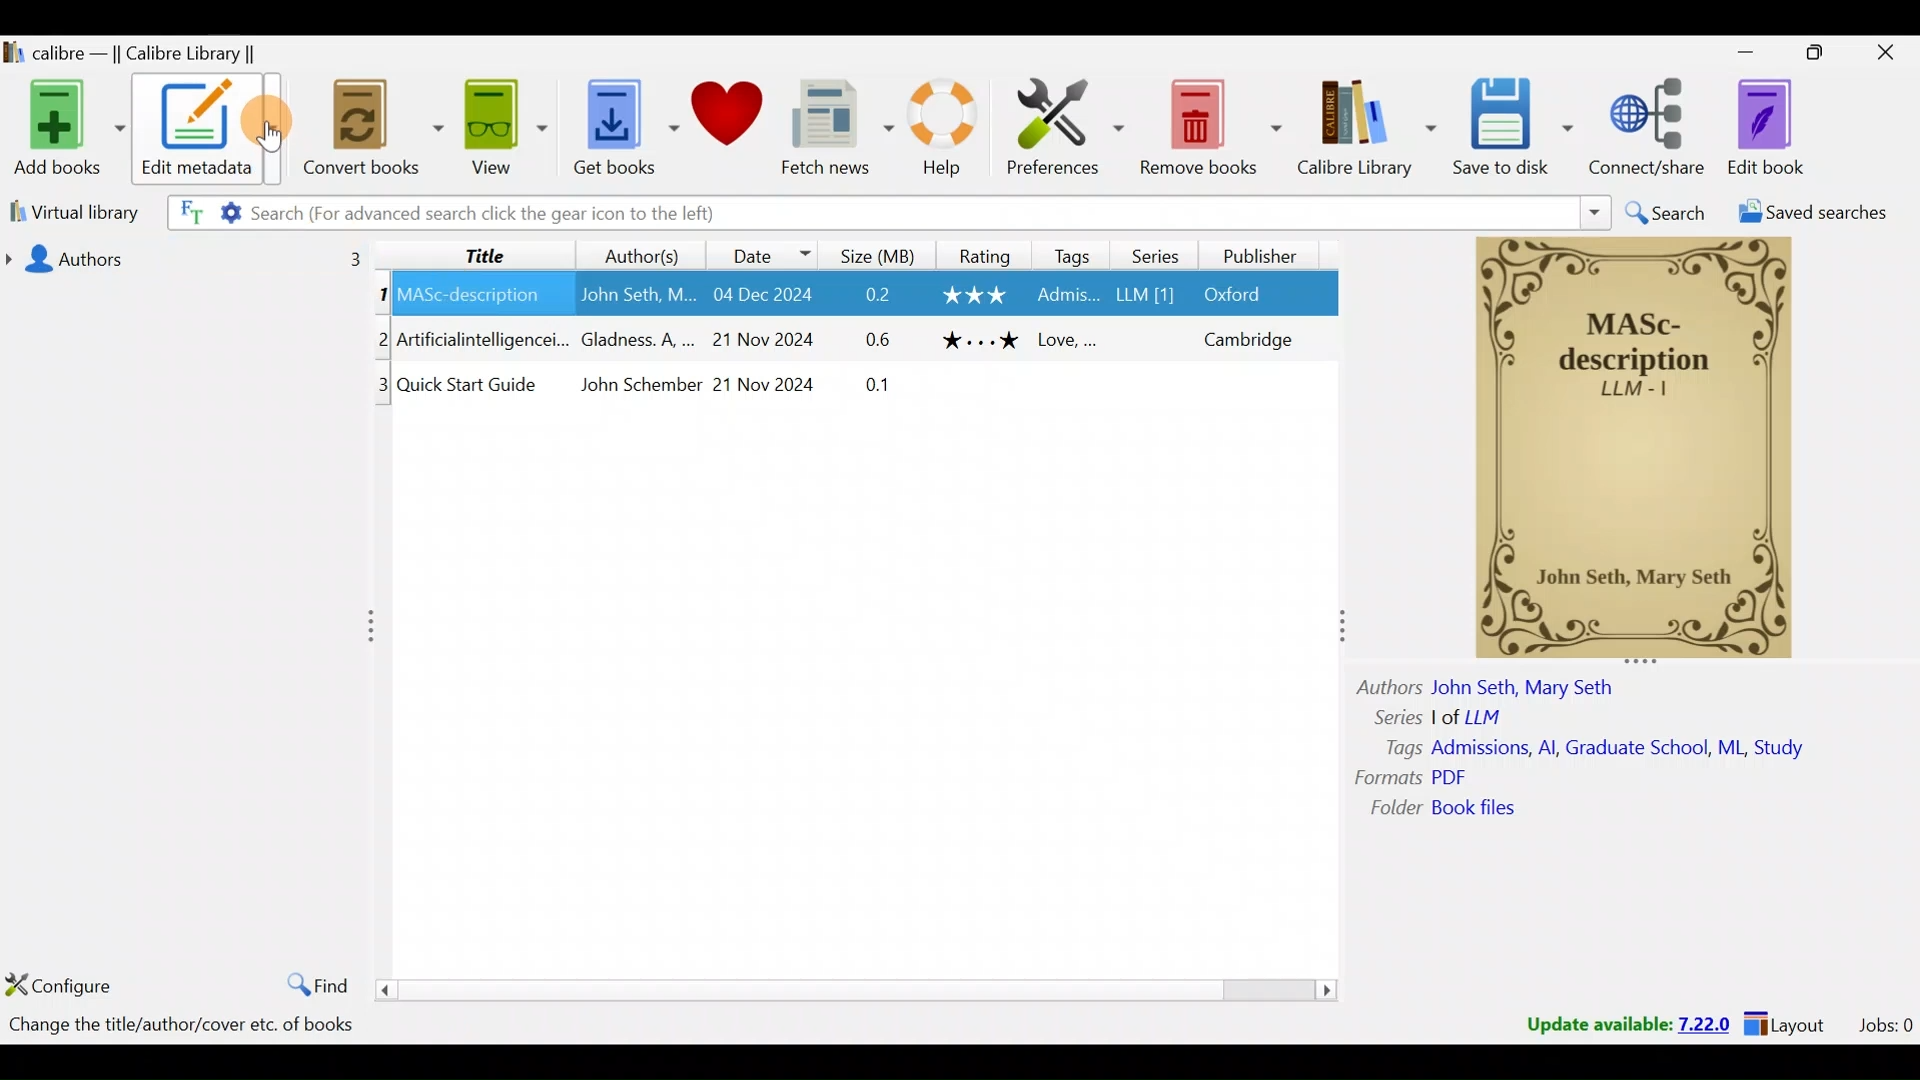  What do you see at coordinates (1391, 809) in the screenshot?
I see `` at bounding box center [1391, 809].